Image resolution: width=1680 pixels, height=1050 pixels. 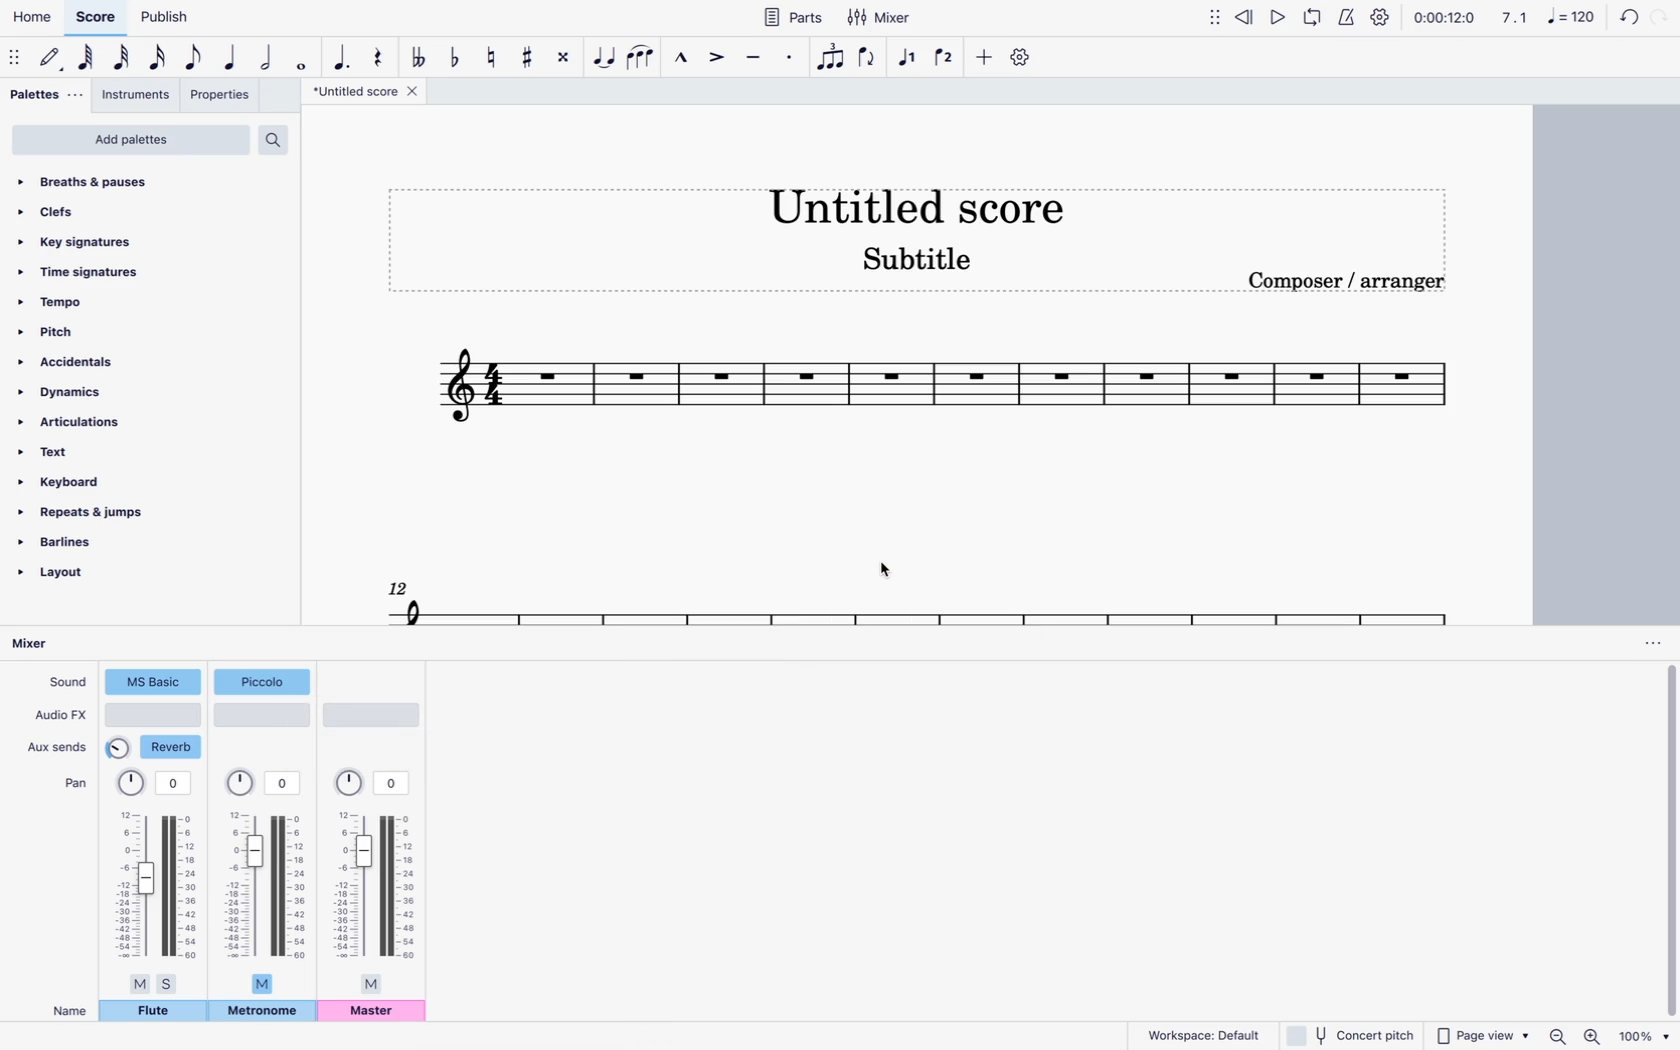 I want to click on score subtitle, so click(x=928, y=259).